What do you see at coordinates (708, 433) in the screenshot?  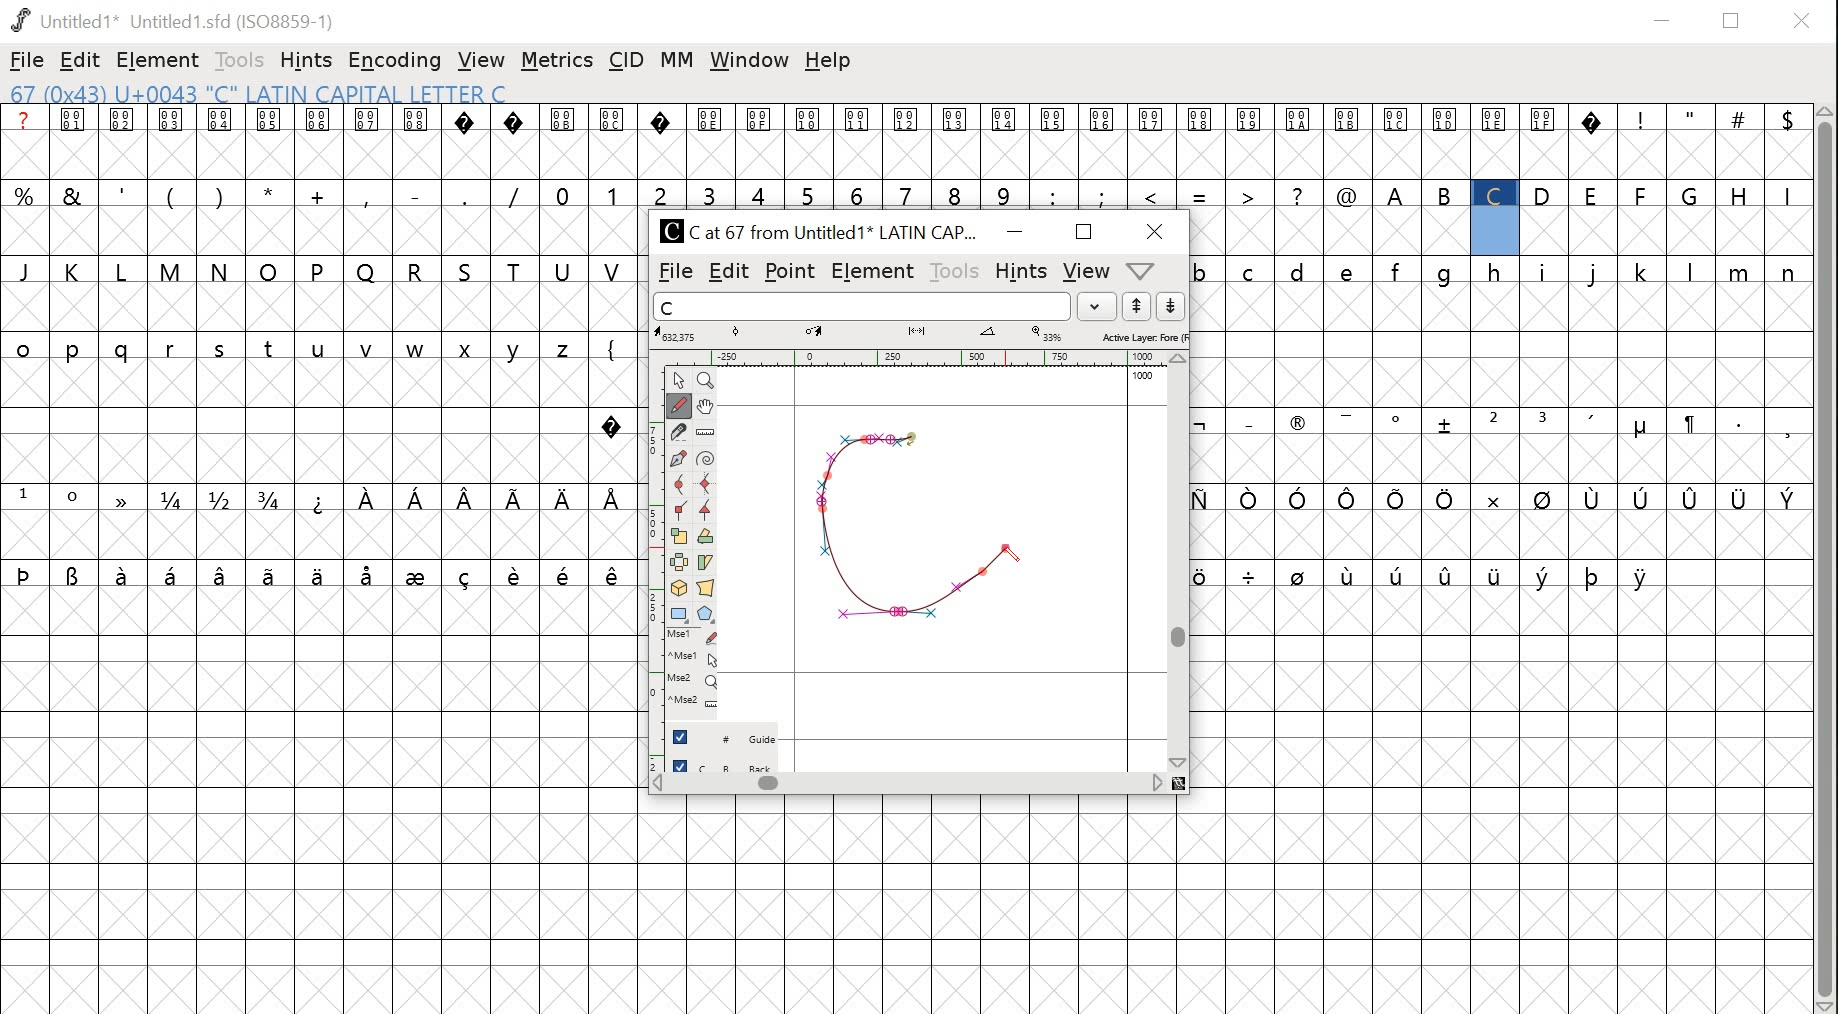 I see `ruler` at bounding box center [708, 433].